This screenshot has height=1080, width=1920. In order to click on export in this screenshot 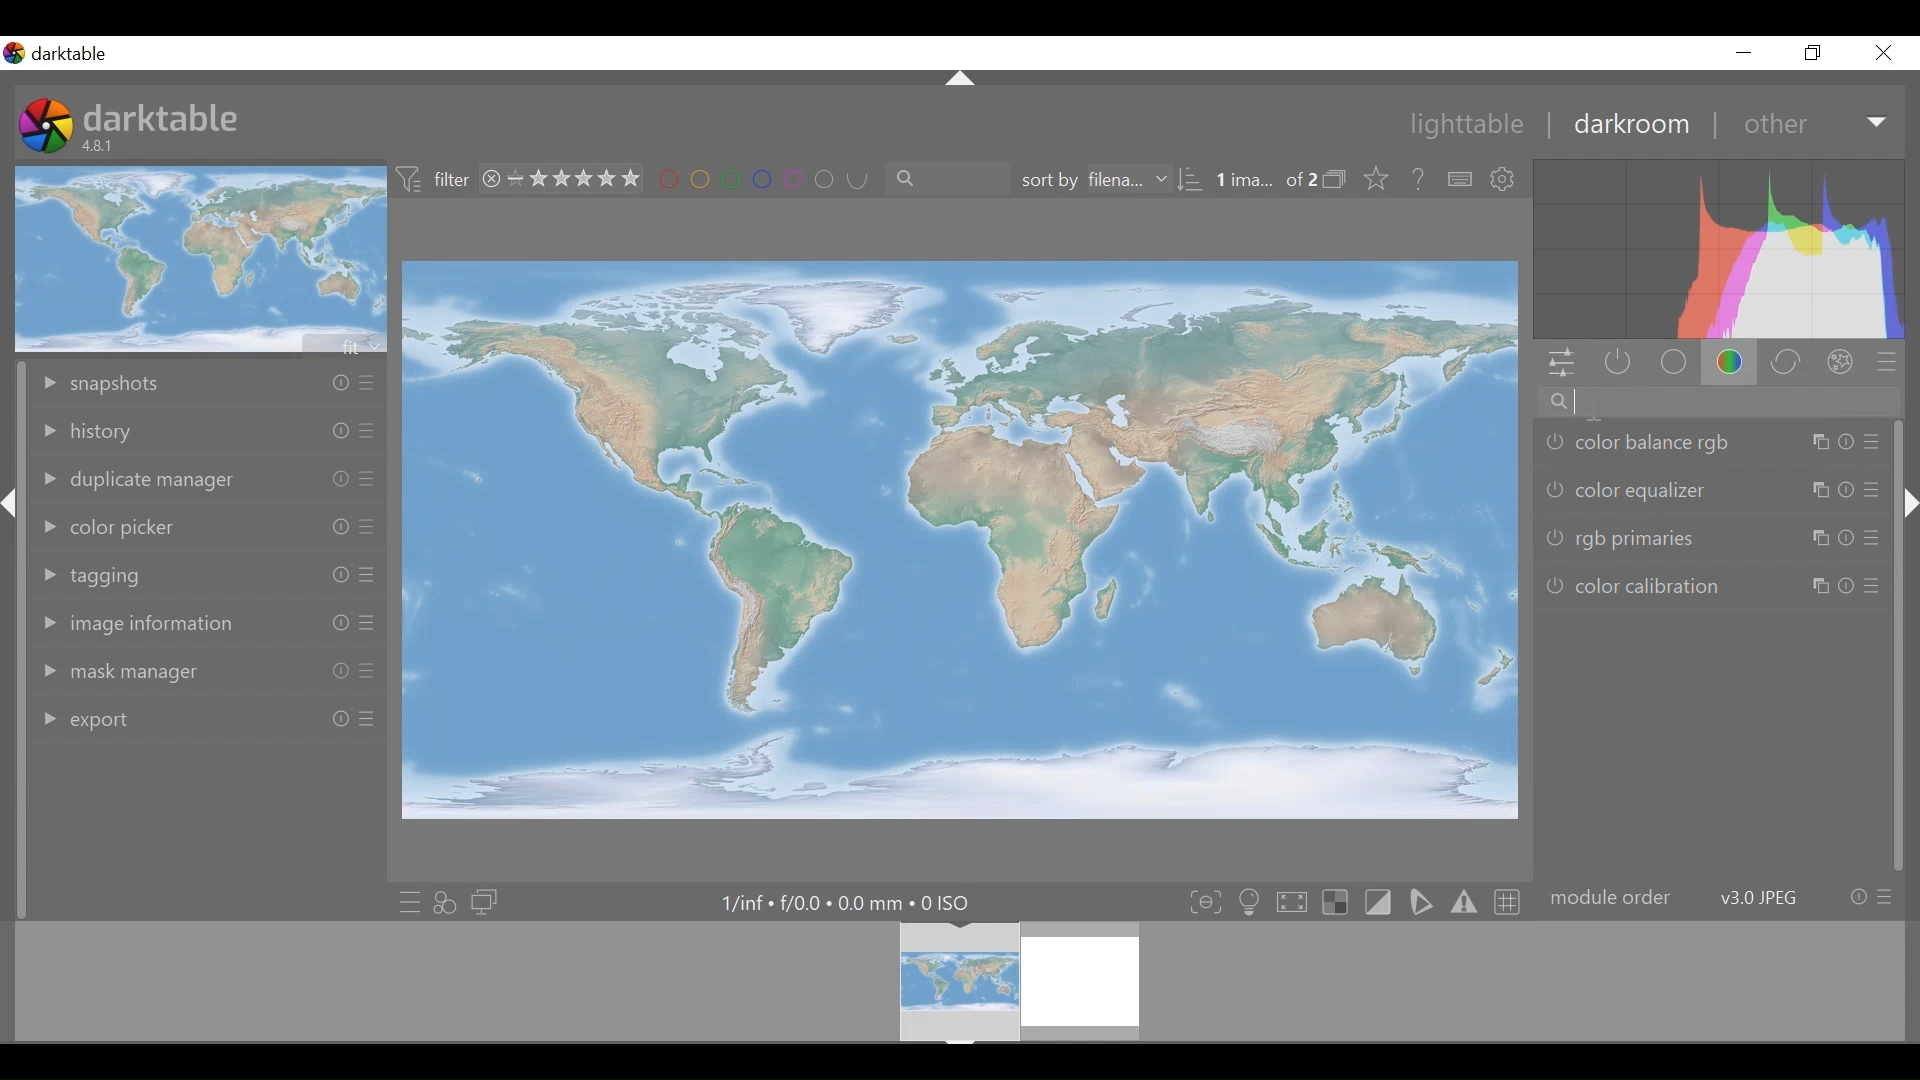, I will do `click(207, 719)`.